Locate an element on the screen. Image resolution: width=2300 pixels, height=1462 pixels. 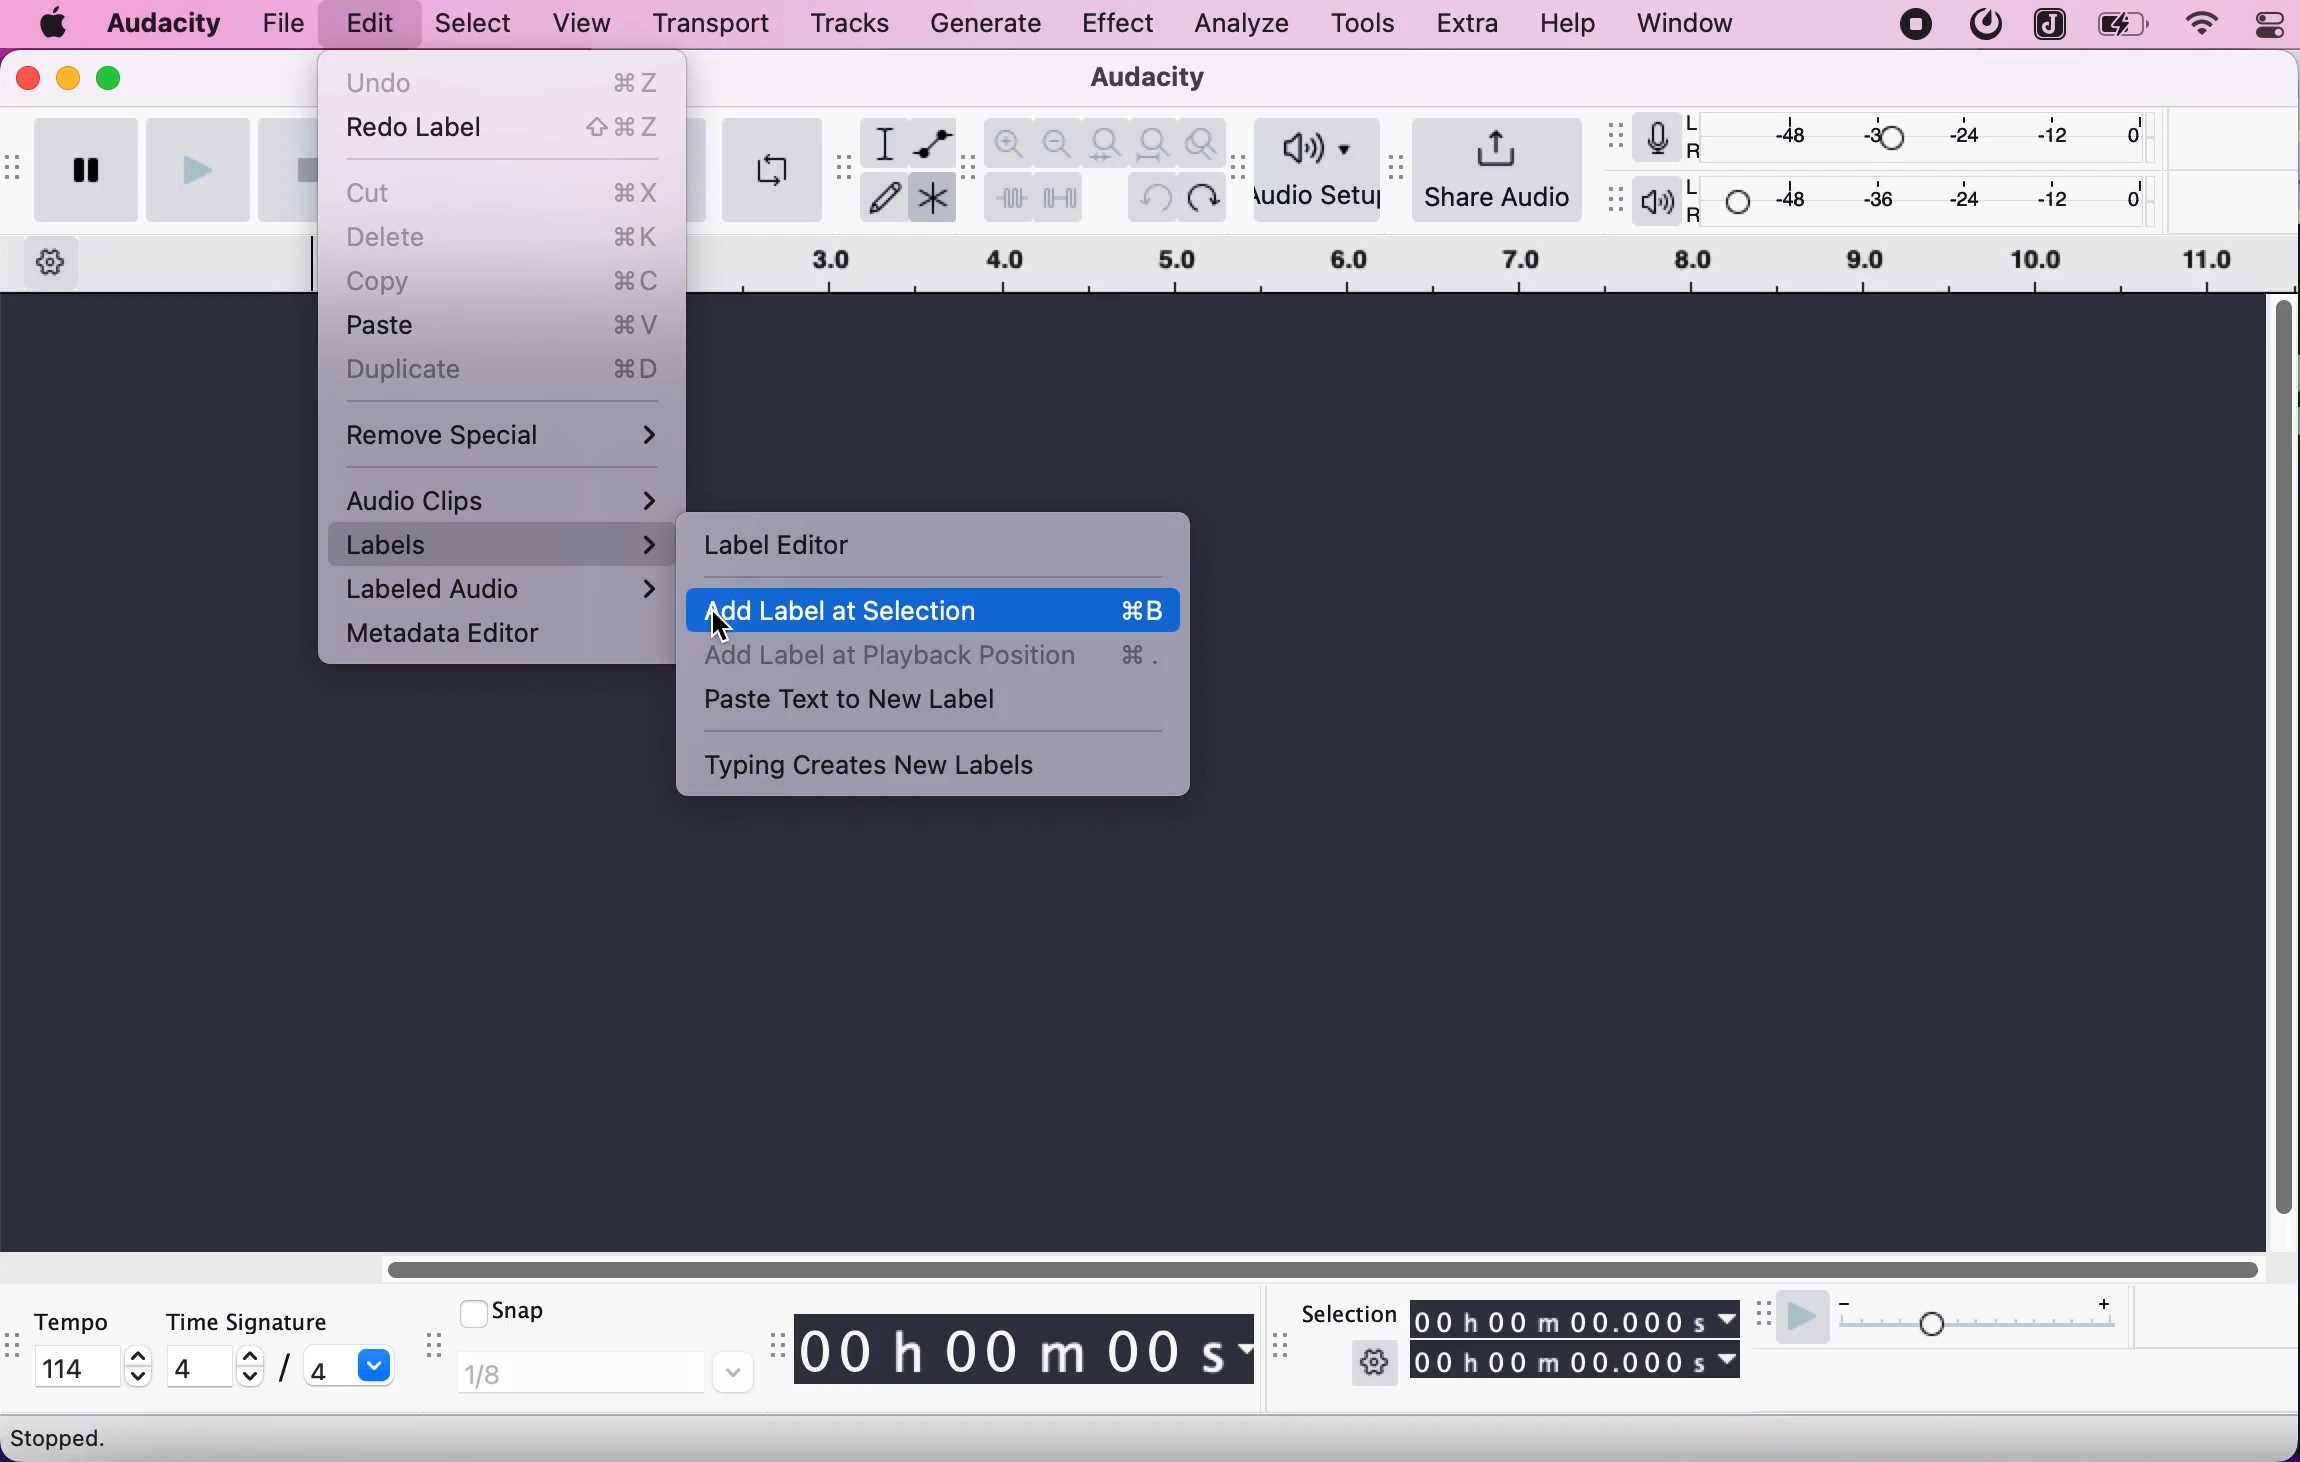
battery is located at coordinates (2125, 25).